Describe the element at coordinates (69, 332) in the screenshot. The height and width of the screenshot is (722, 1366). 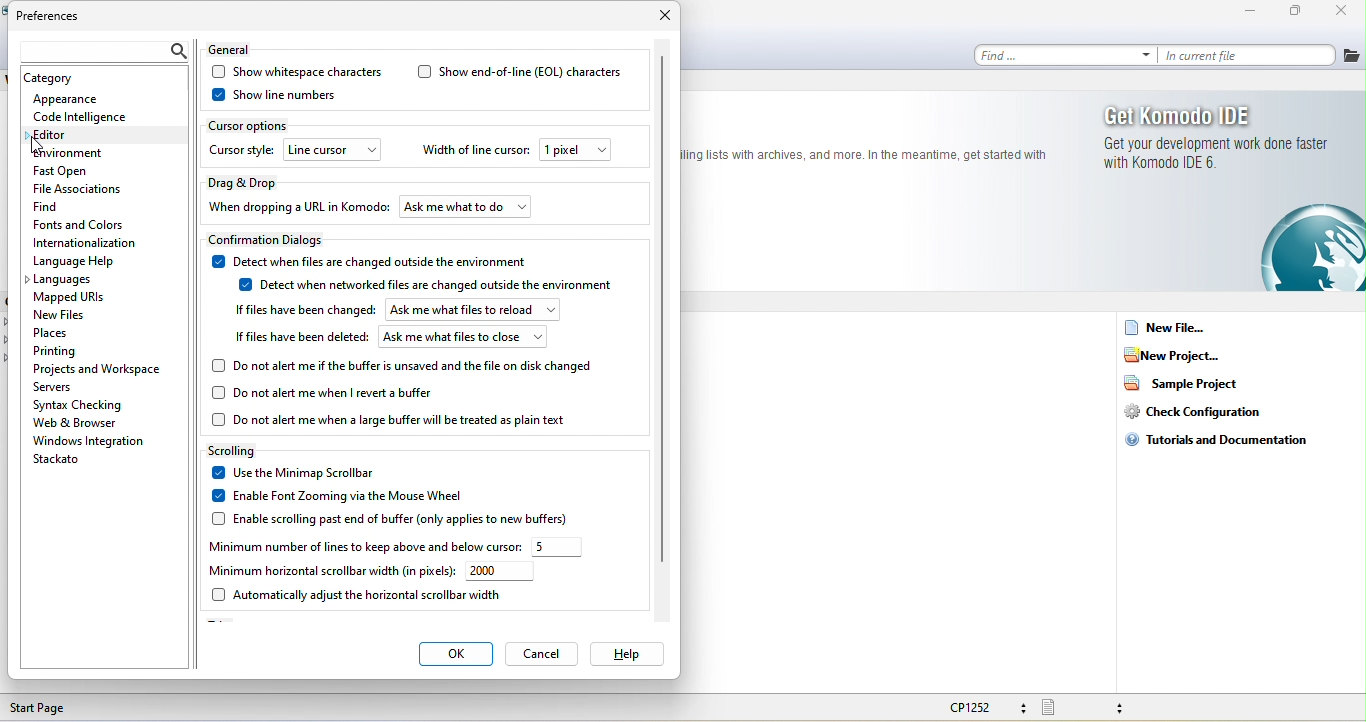
I see `place` at that location.